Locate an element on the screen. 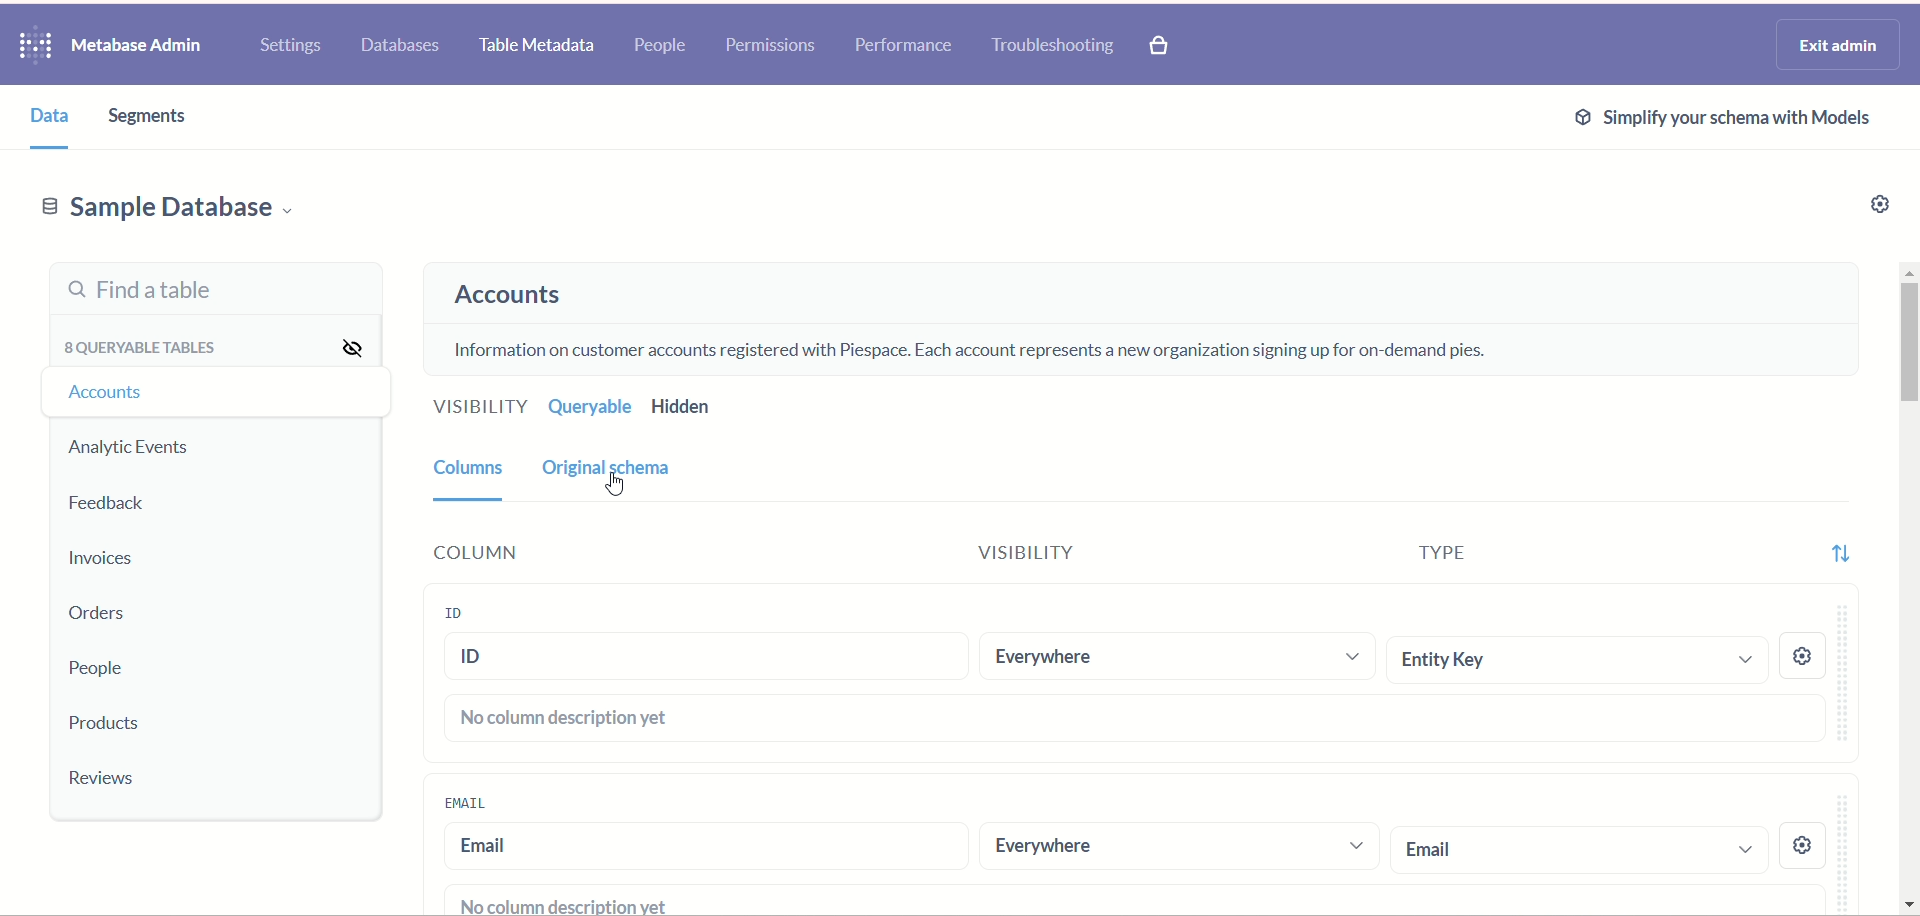 The image size is (1920, 916). Cursor is located at coordinates (616, 485).